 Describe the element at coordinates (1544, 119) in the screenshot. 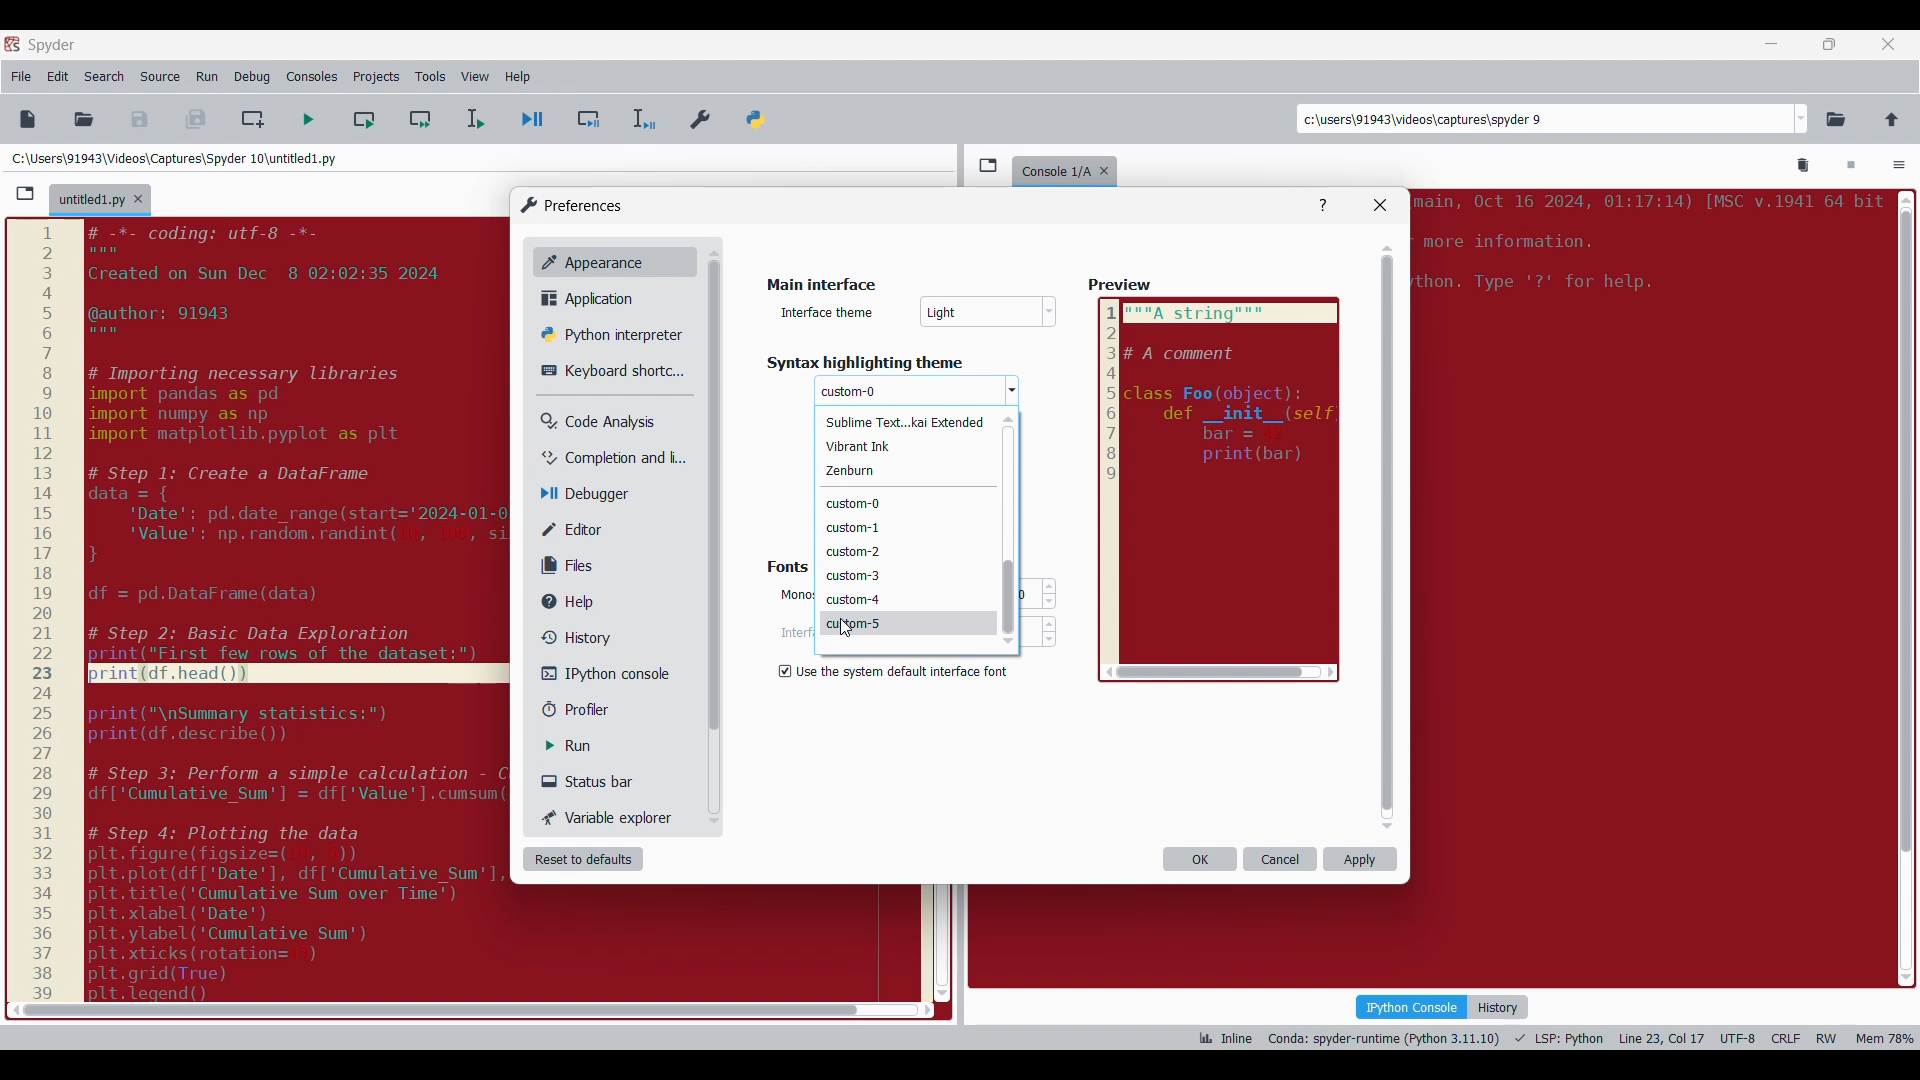

I see `Enter locations` at that location.